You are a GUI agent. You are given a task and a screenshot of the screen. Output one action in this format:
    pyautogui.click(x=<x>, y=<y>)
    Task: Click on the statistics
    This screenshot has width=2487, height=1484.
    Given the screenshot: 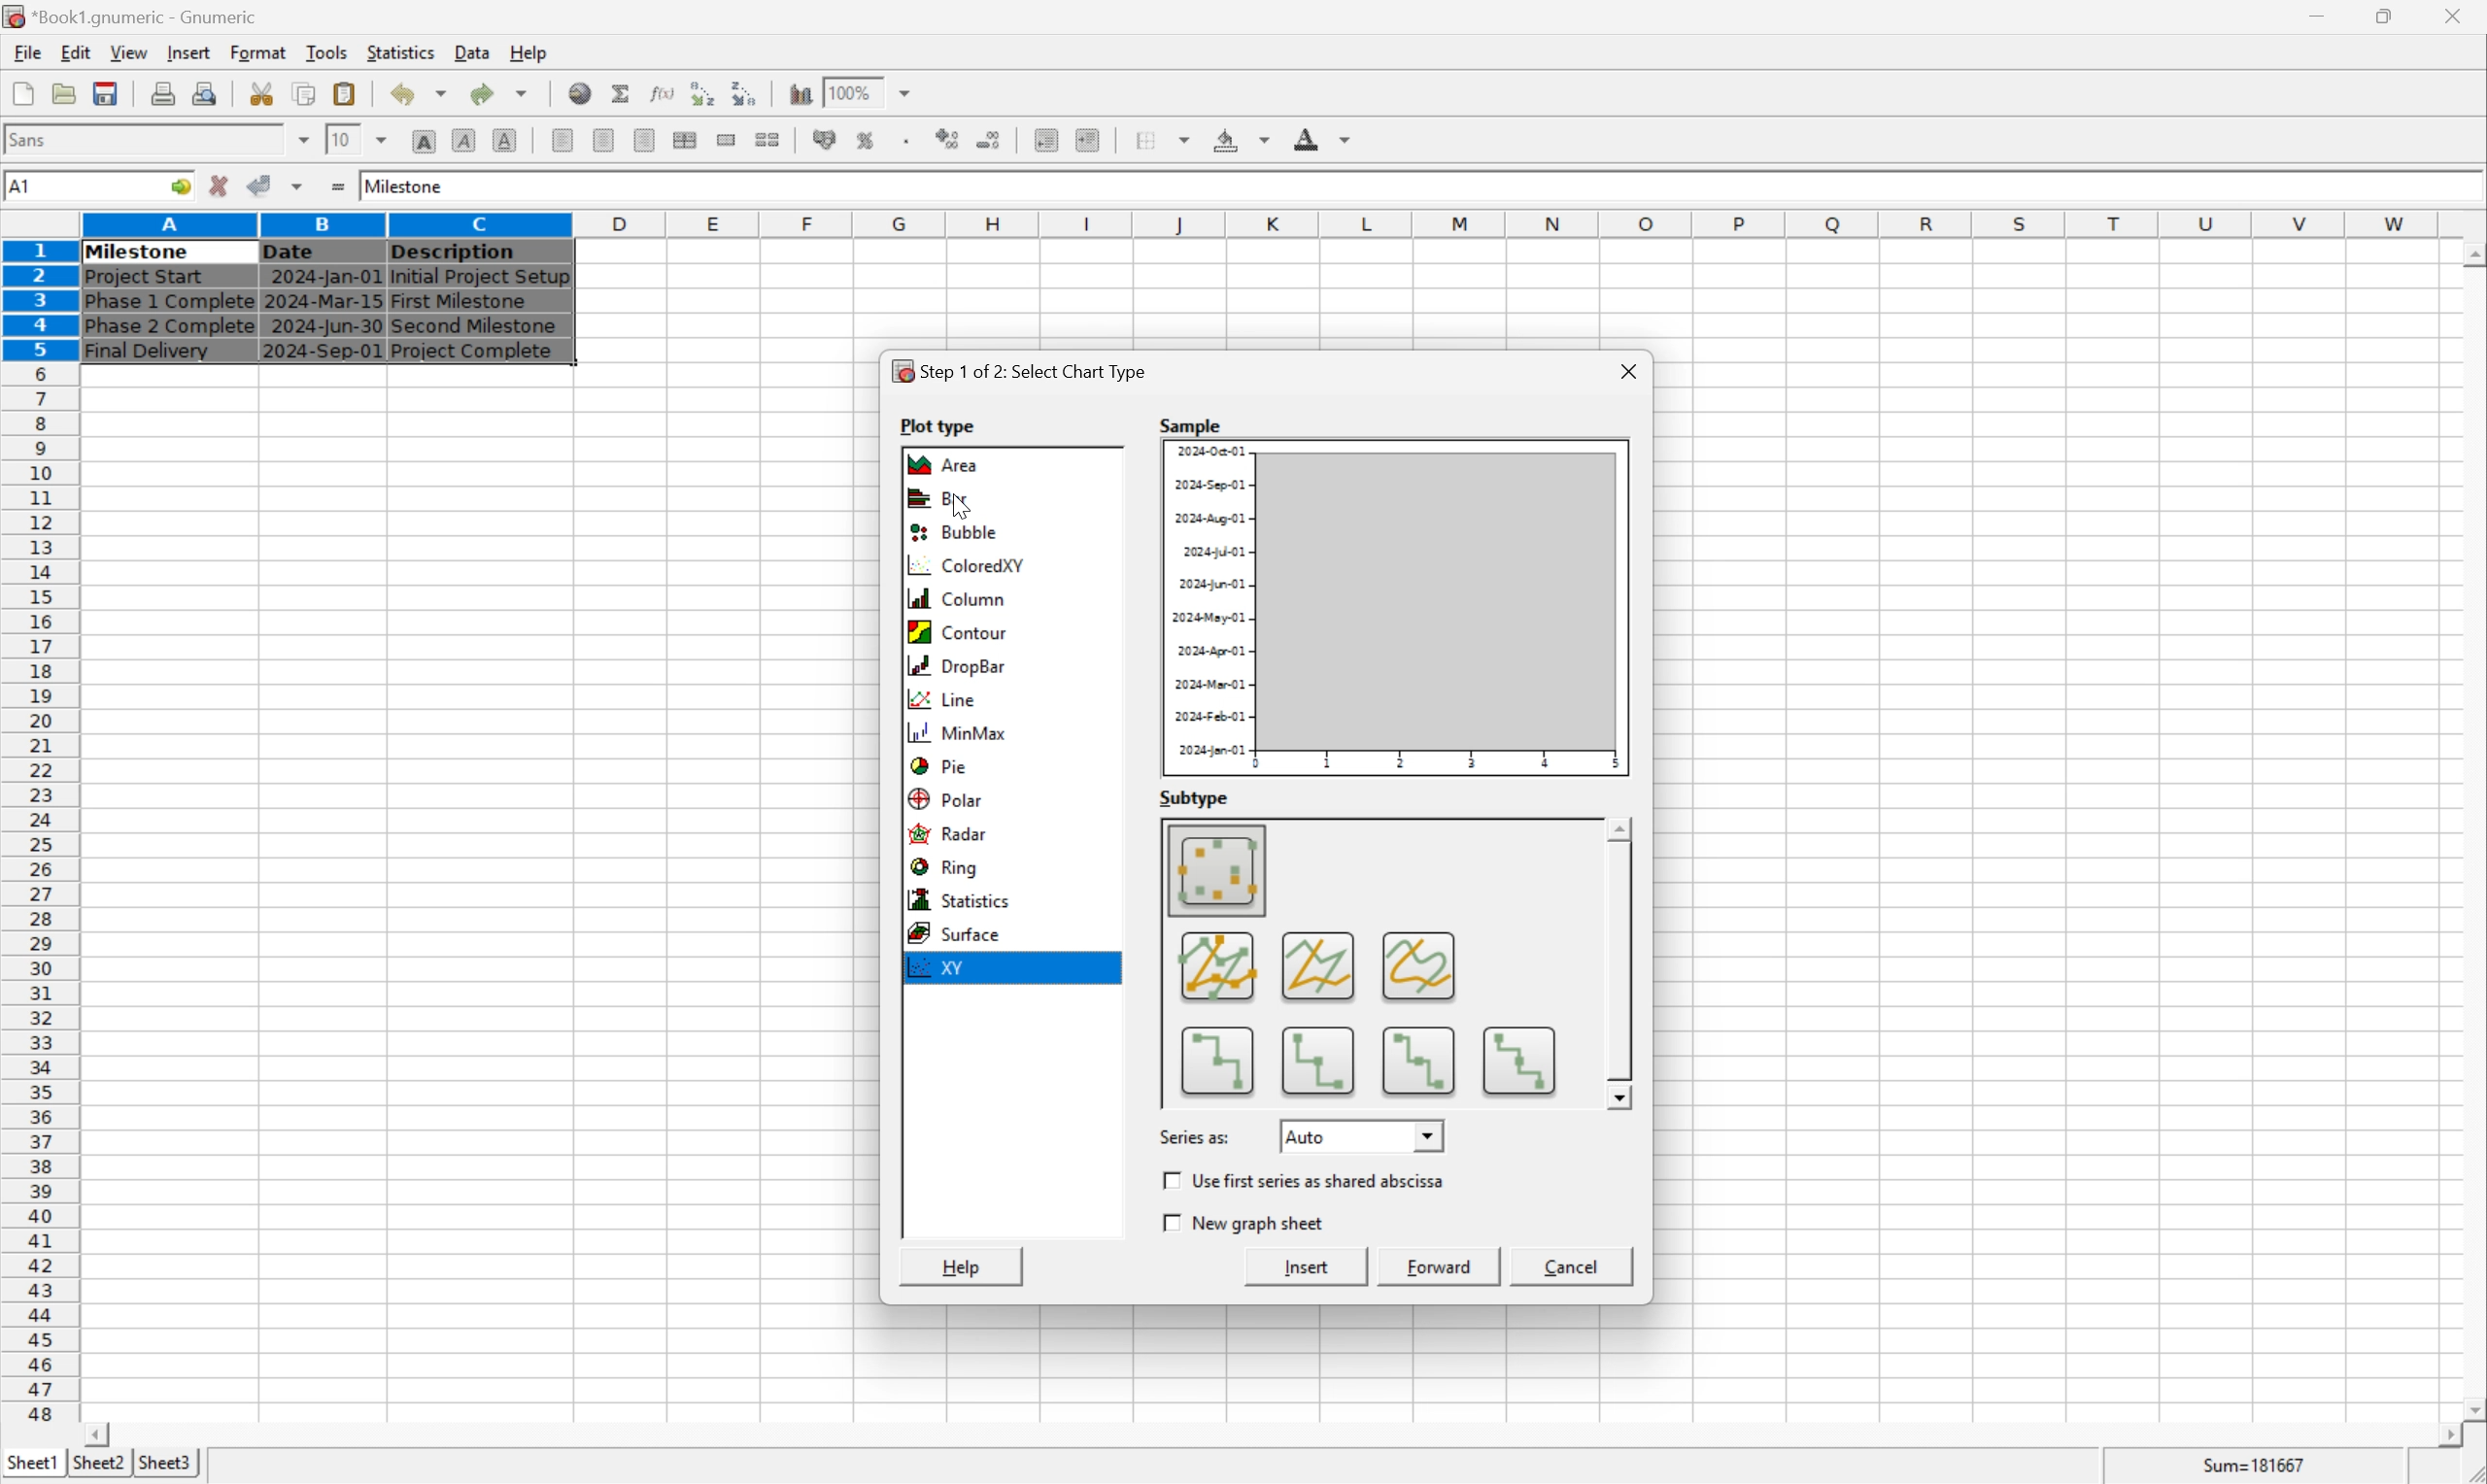 What is the action you would take?
    pyautogui.click(x=962, y=900)
    